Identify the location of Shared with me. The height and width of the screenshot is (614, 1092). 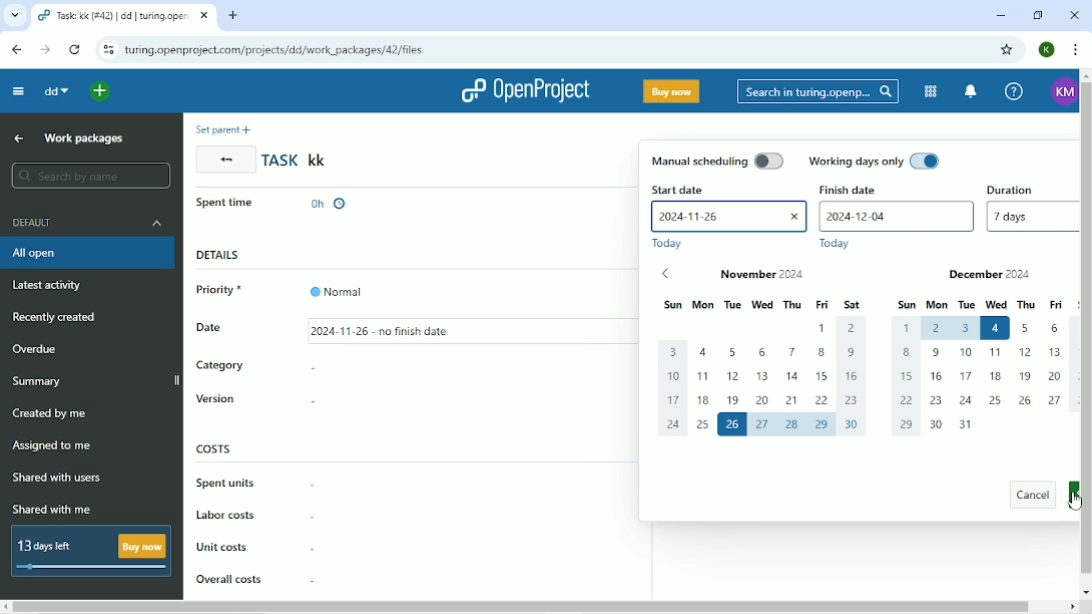
(51, 509).